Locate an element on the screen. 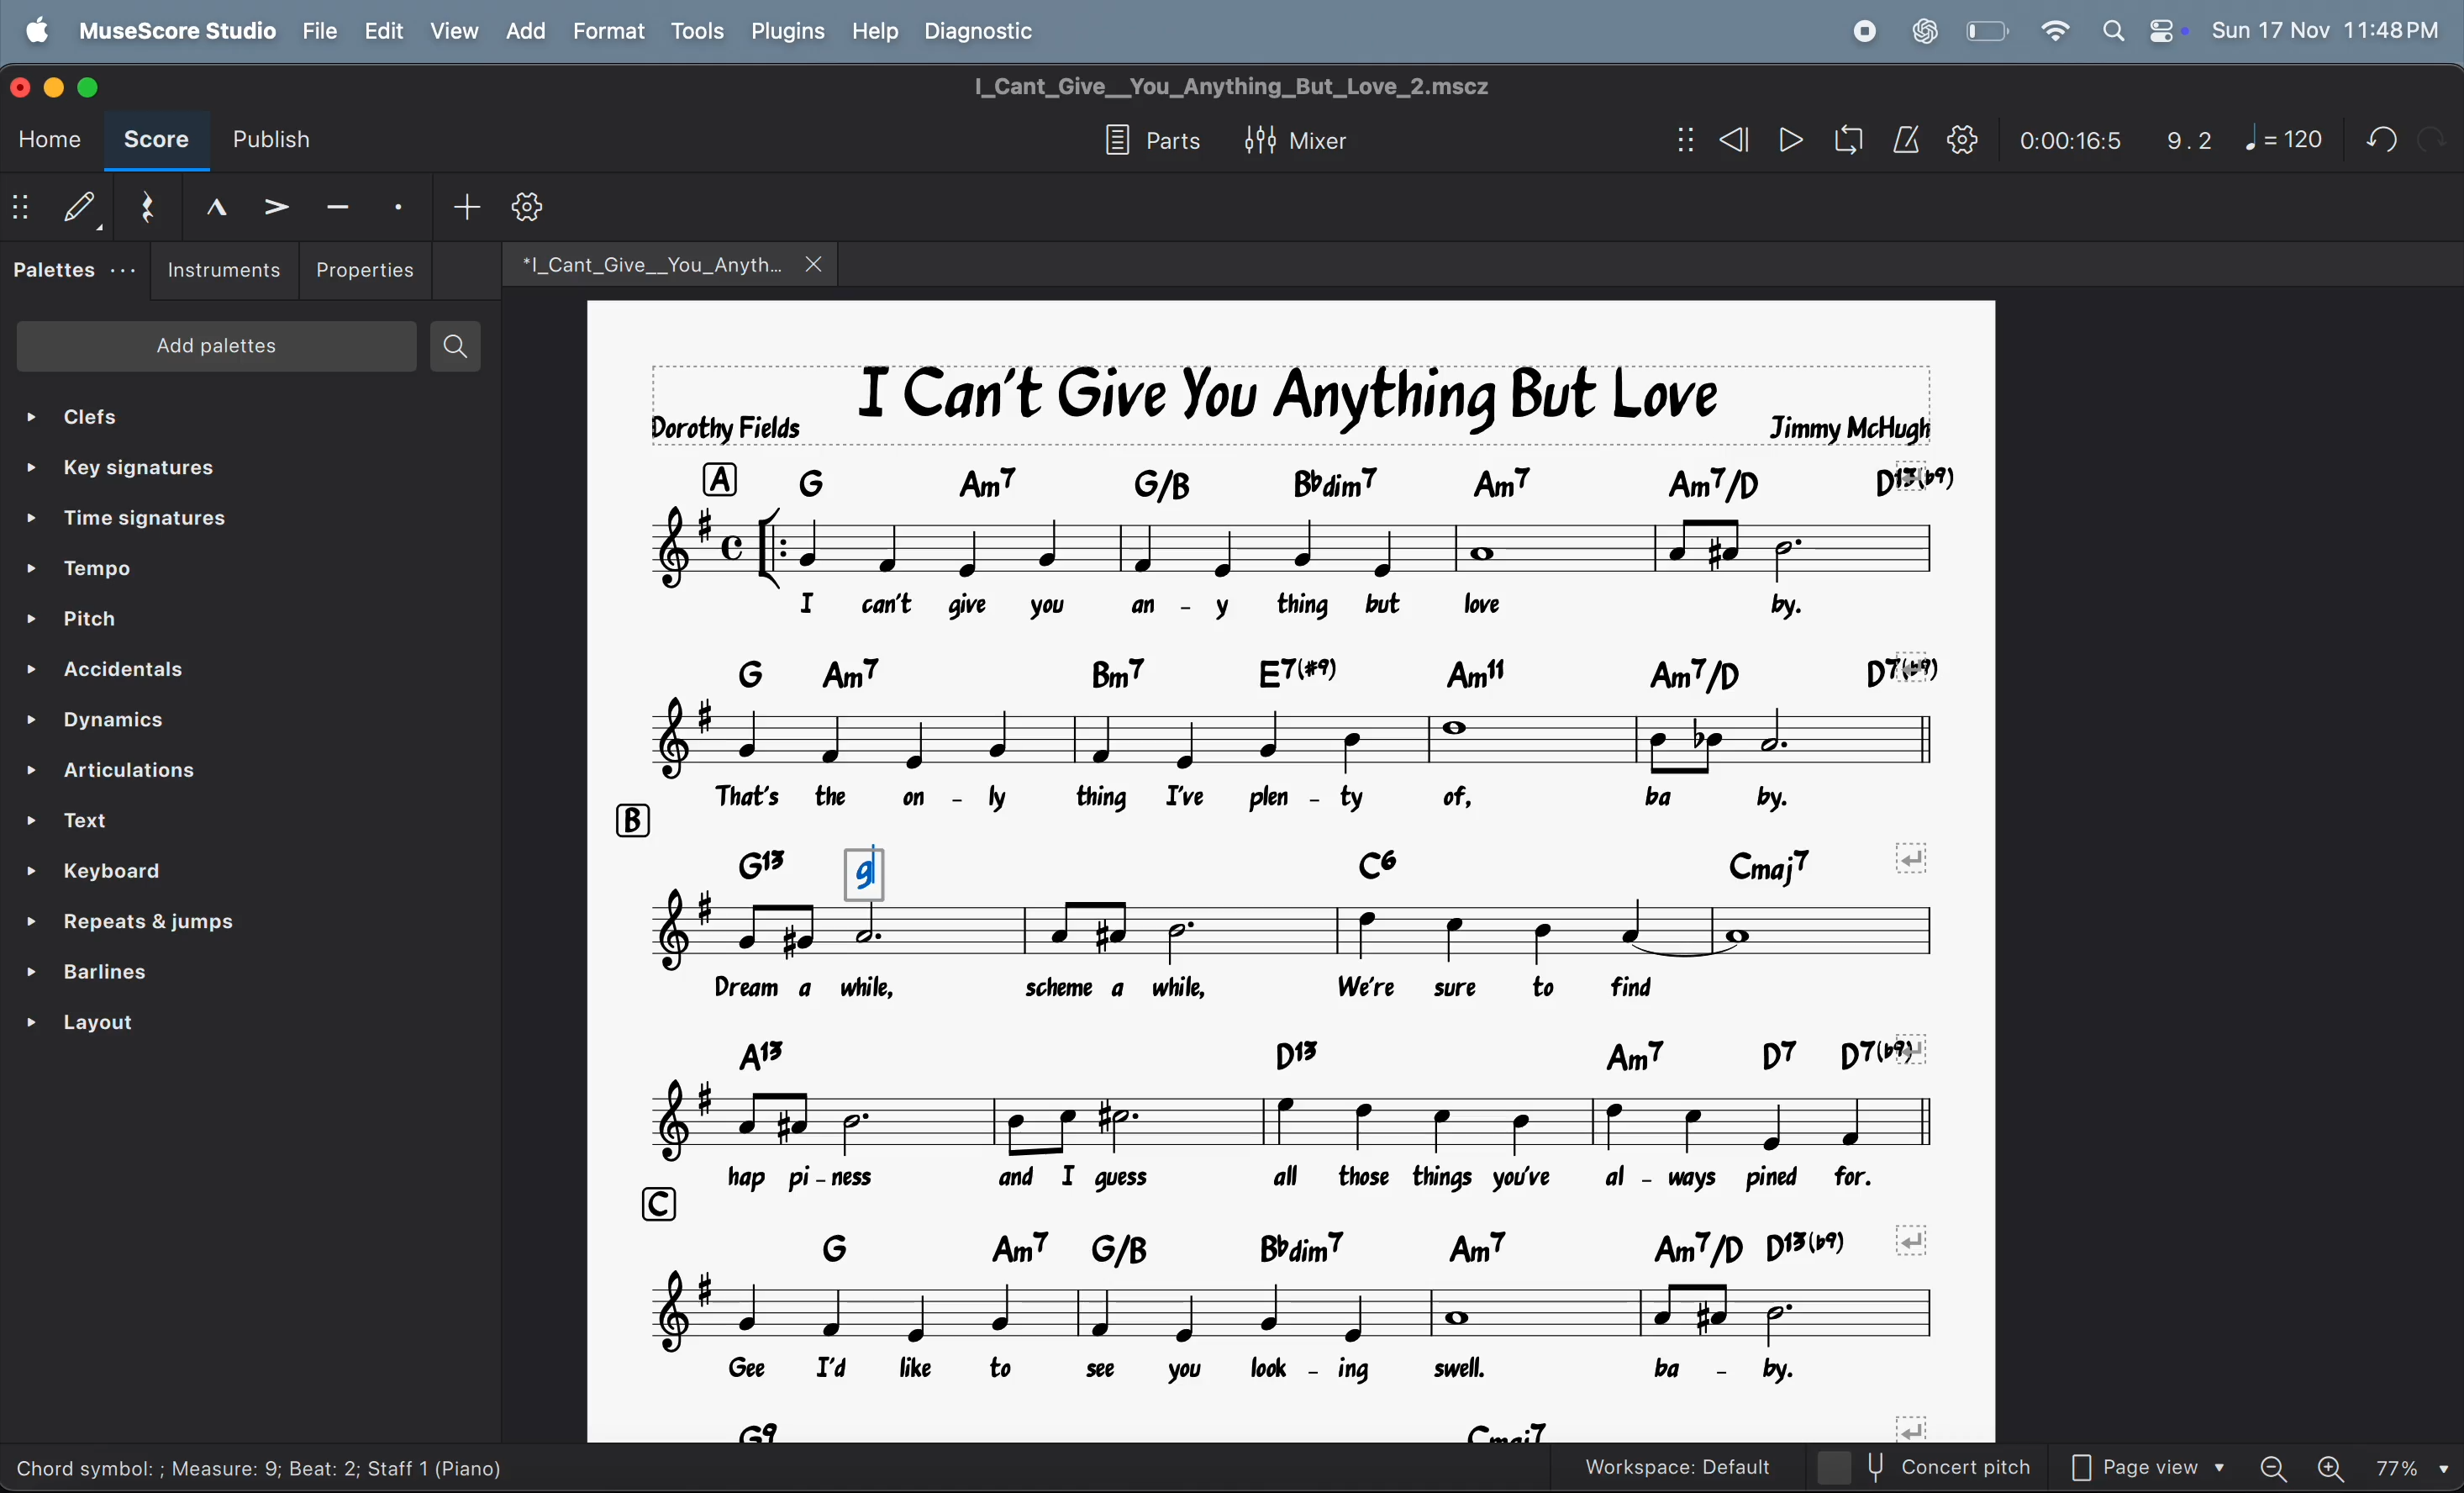 This screenshot has width=2464, height=1493. battery is located at coordinates (1989, 30).